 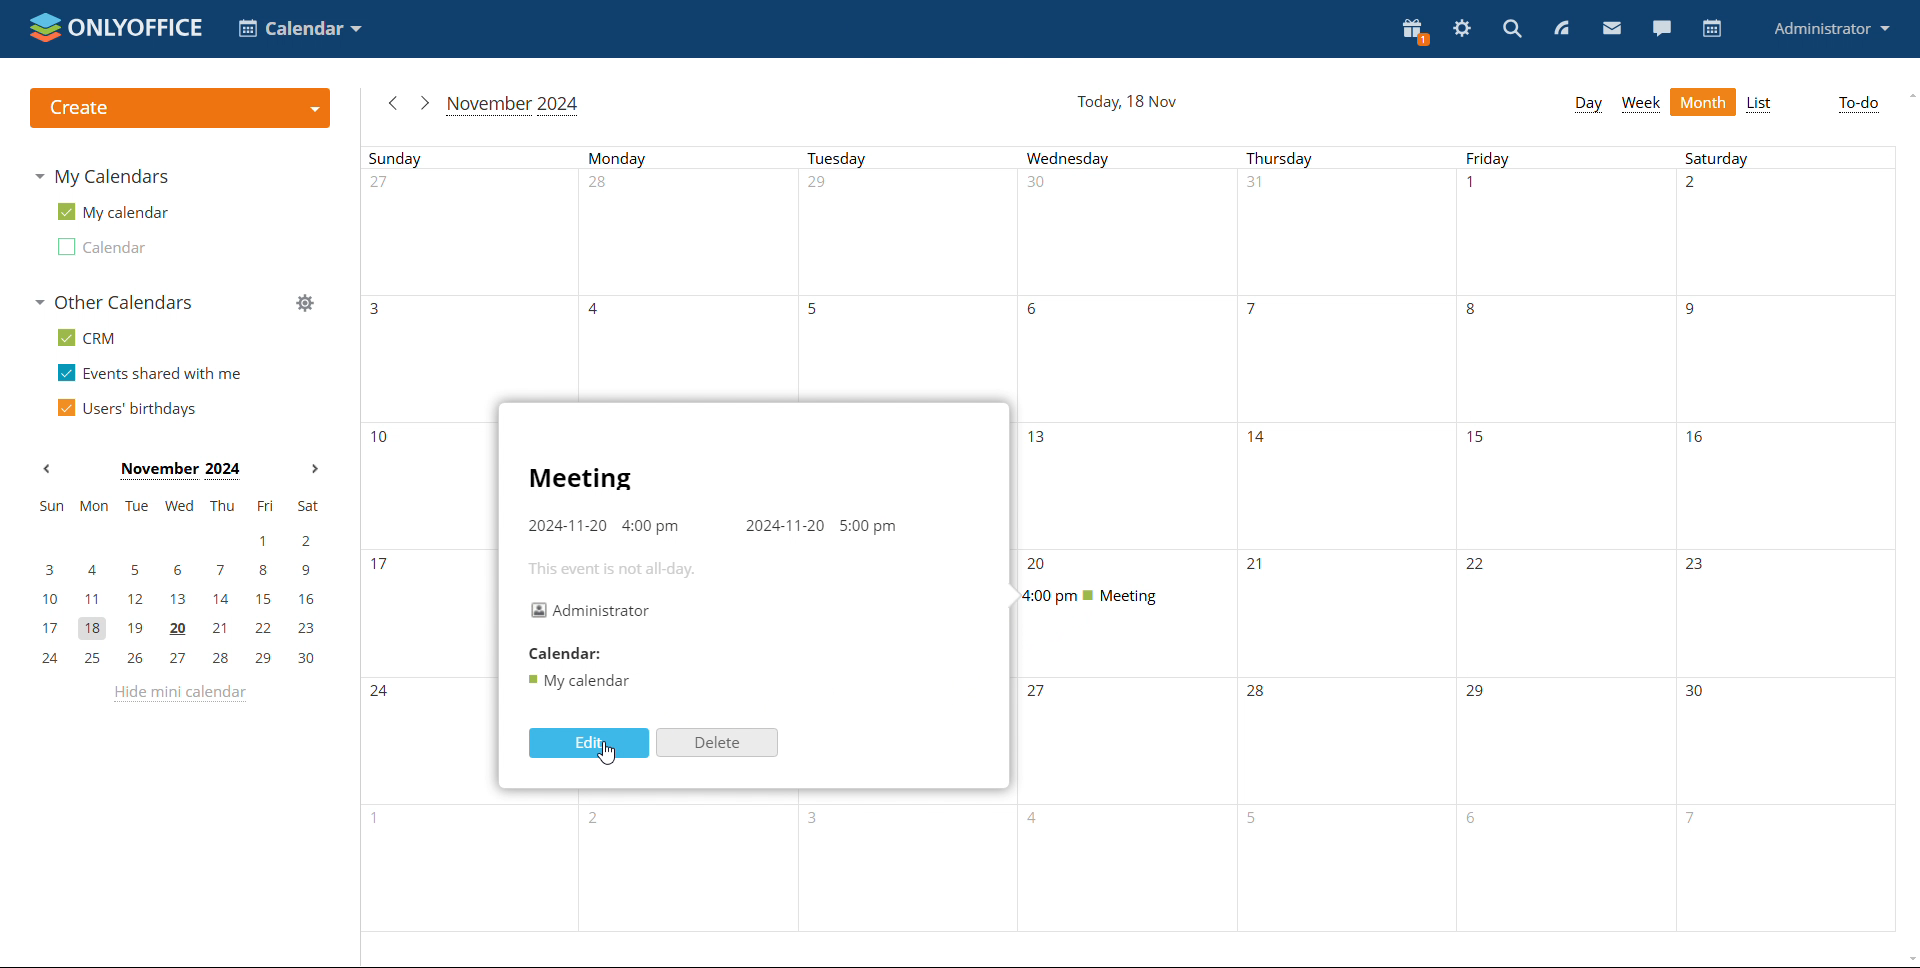 What do you see at coordinates (393, 103) in the screenshot?
I see `previous month` at bounding box center [393, 103].